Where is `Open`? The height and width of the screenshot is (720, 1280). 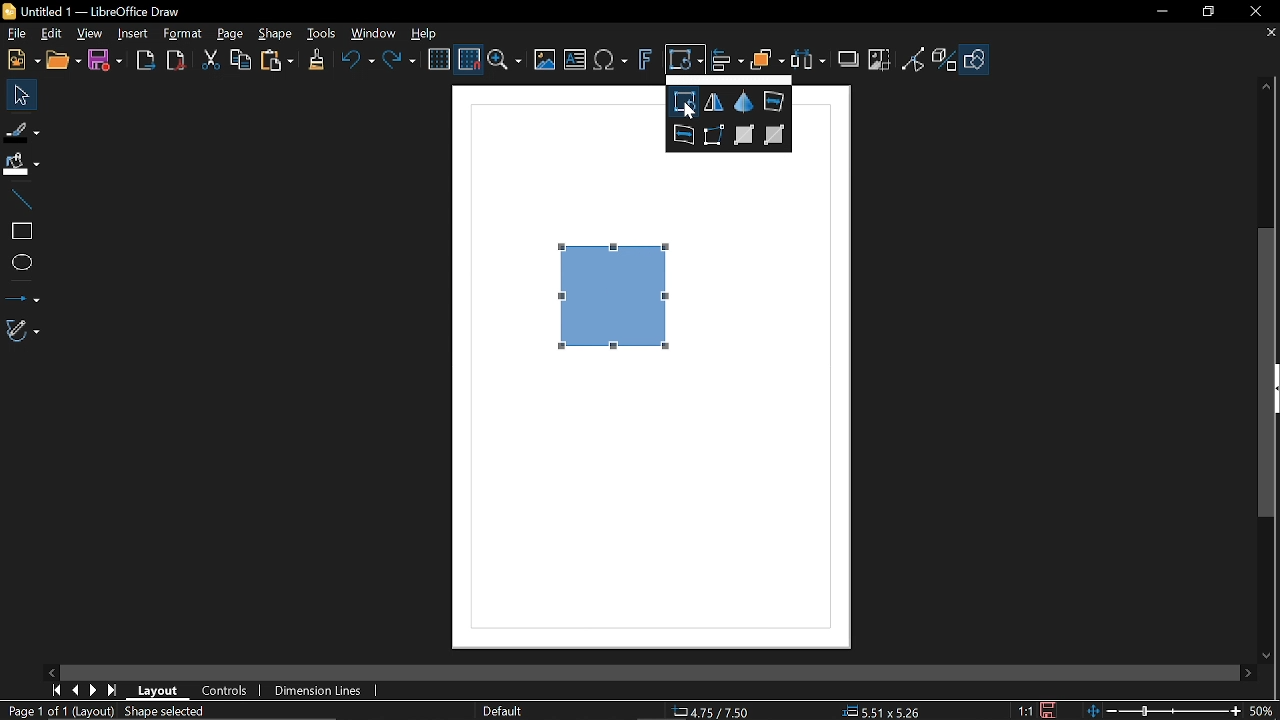
Open is located at coordinates (64, 60).